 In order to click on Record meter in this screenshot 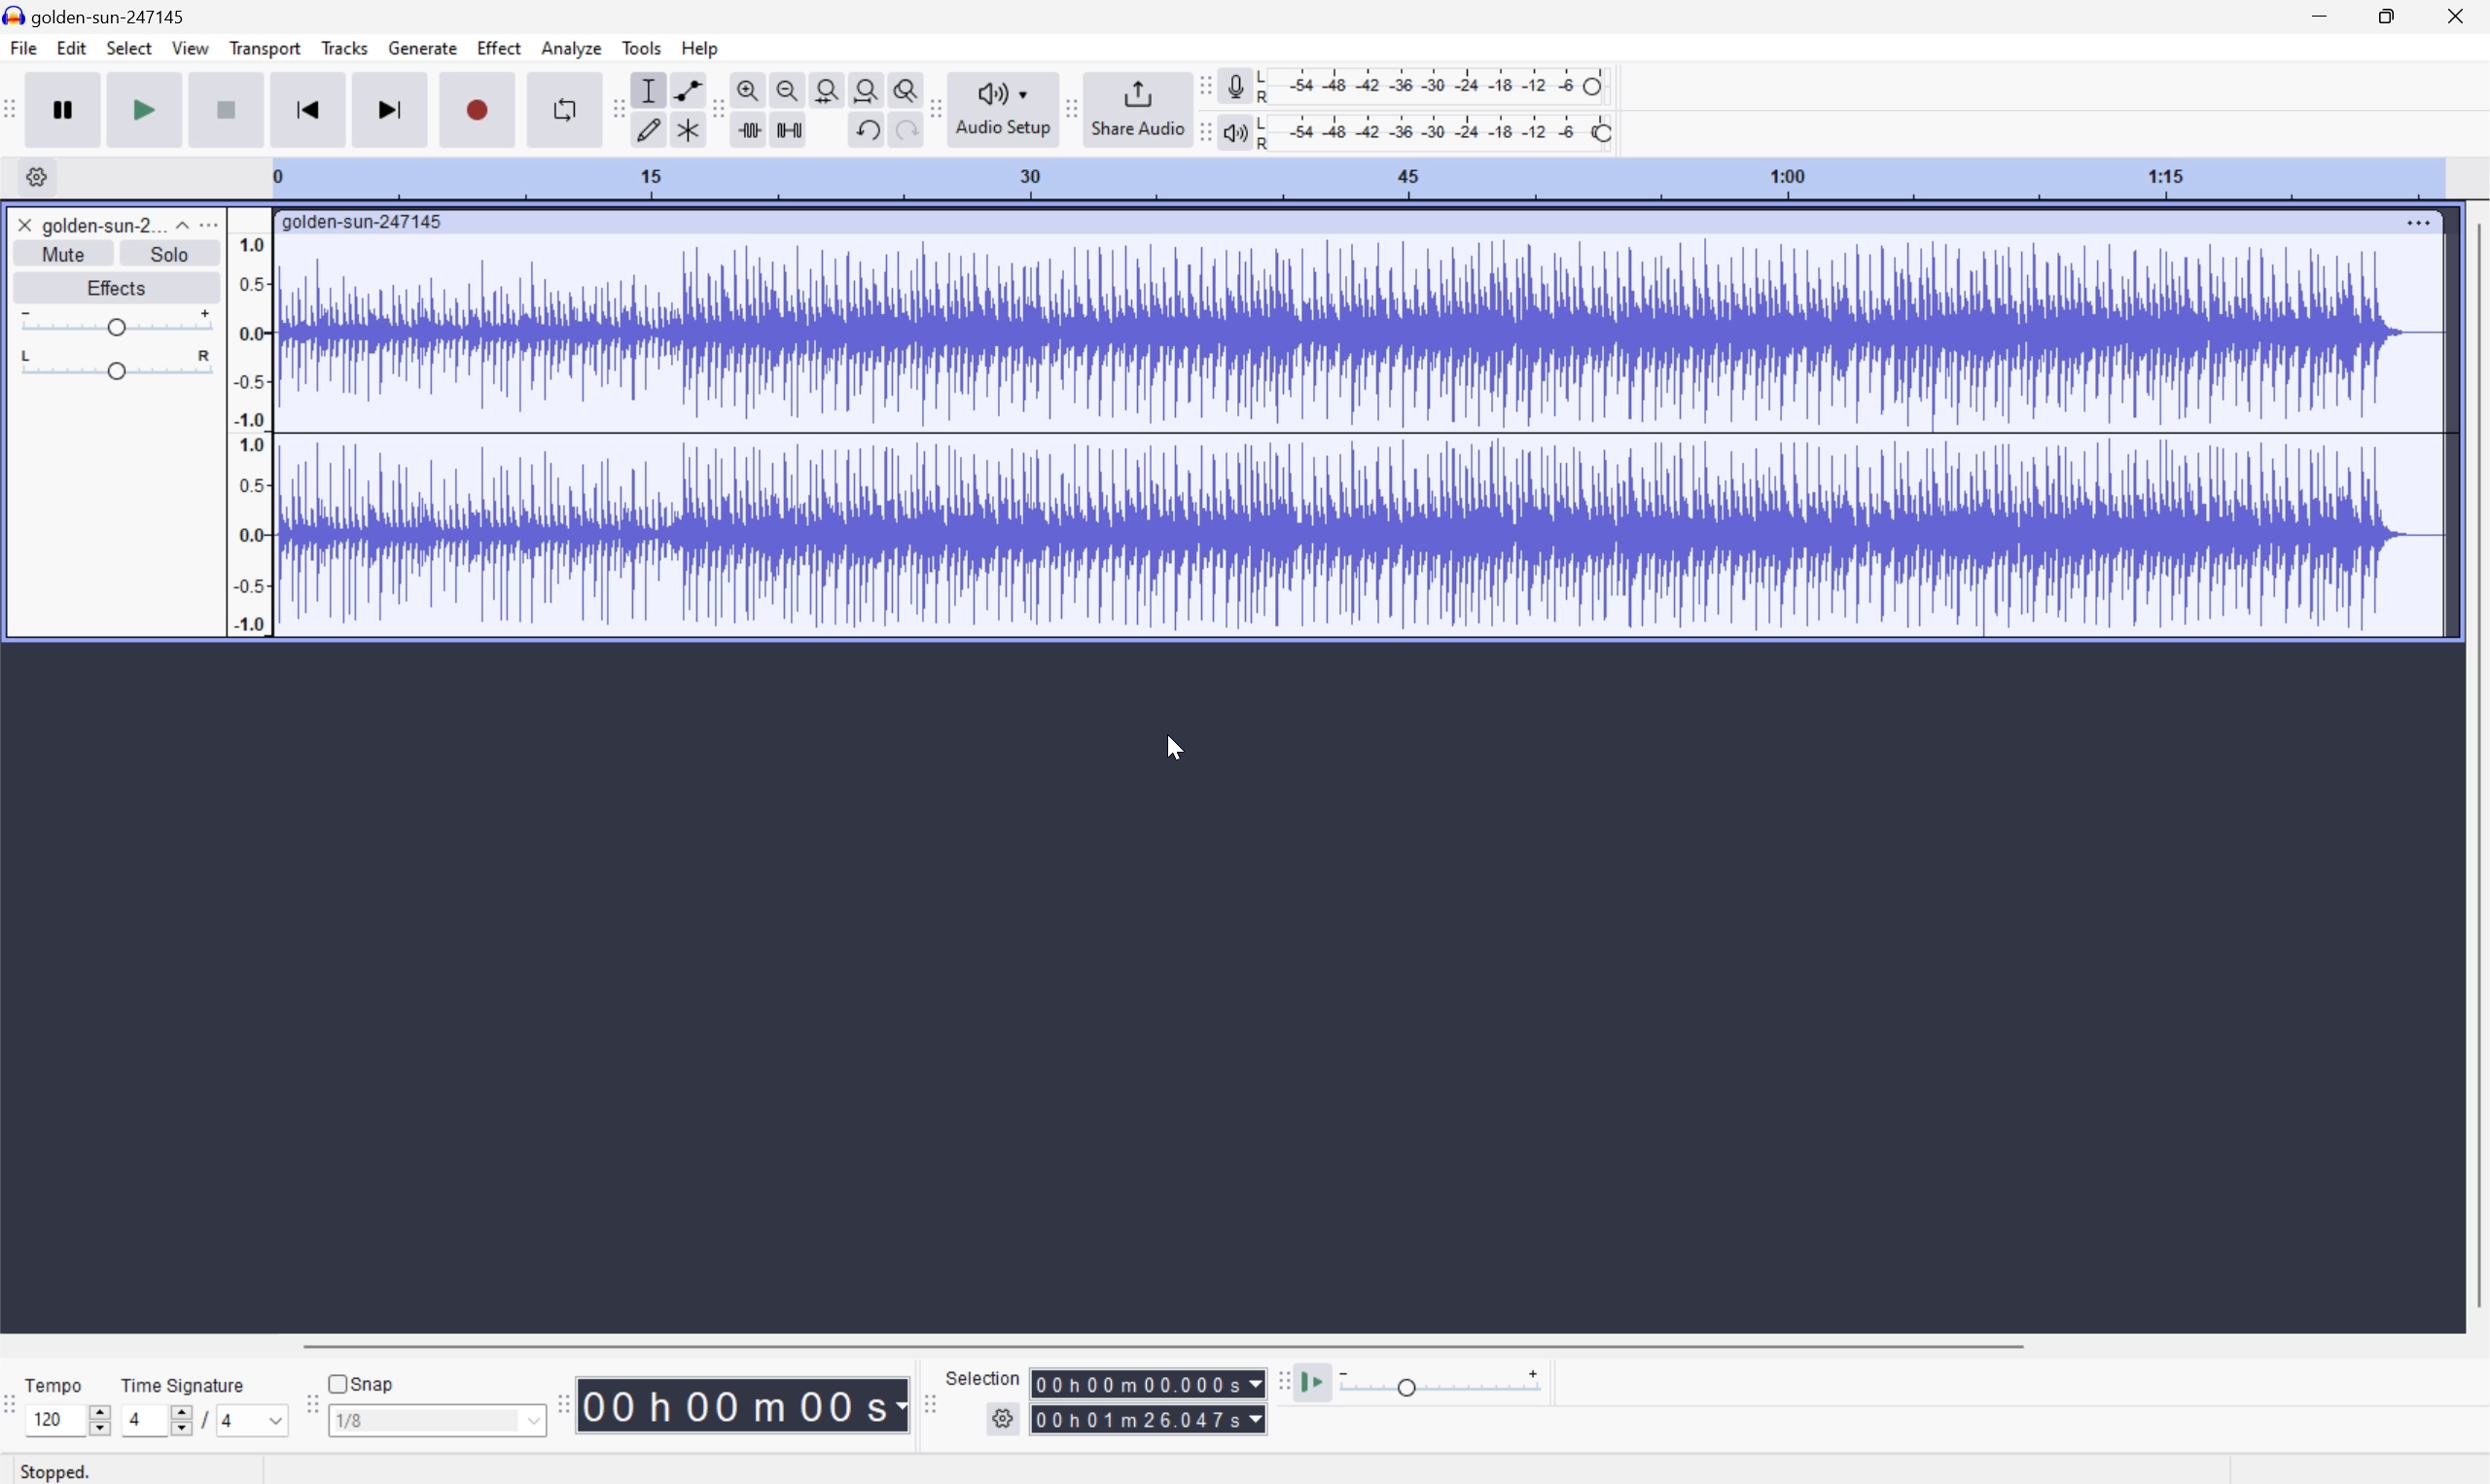, I will do `click(1234, 85)`.